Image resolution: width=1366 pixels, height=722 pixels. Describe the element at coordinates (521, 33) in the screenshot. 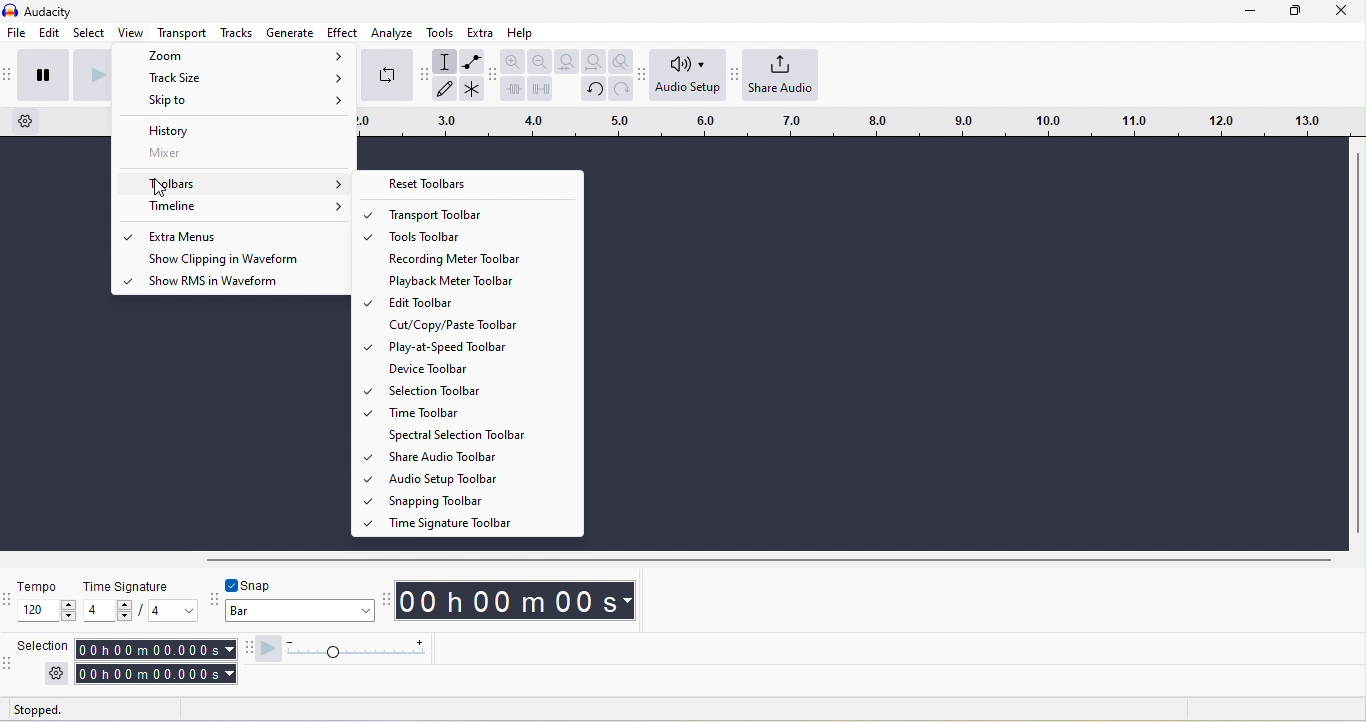

I see `help` at that location.